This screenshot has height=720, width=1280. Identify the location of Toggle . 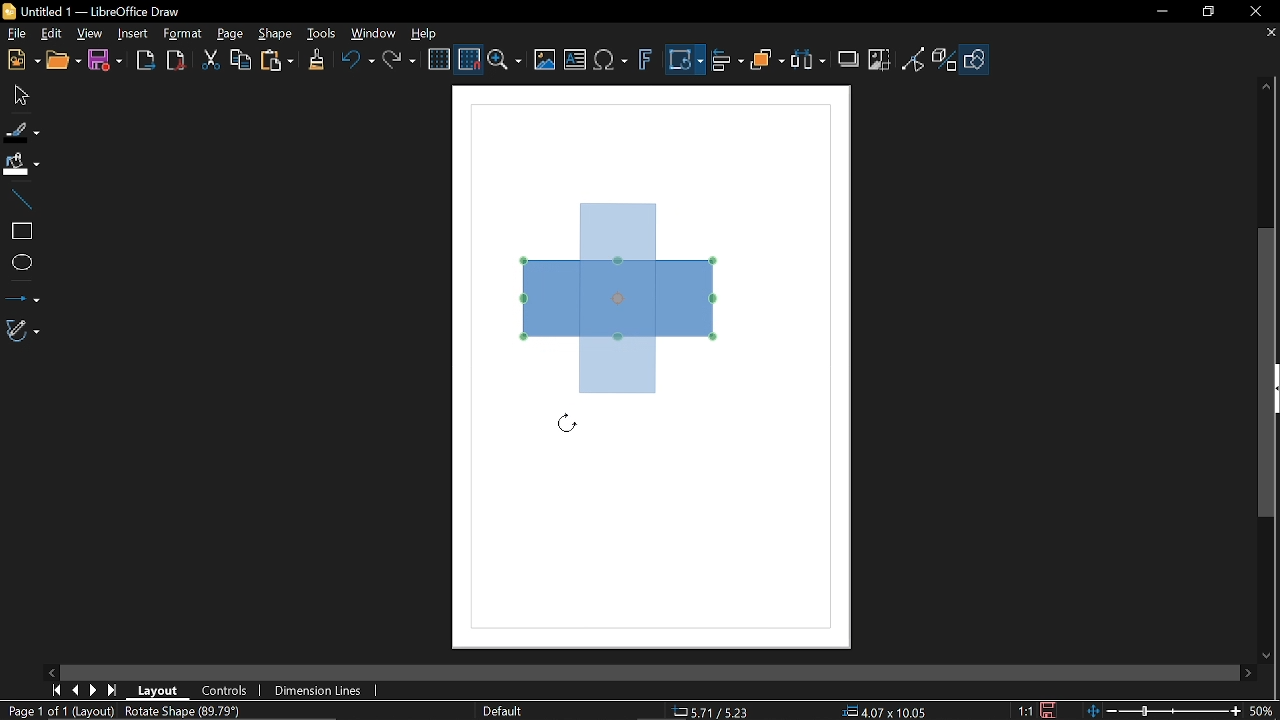
(914, 61).